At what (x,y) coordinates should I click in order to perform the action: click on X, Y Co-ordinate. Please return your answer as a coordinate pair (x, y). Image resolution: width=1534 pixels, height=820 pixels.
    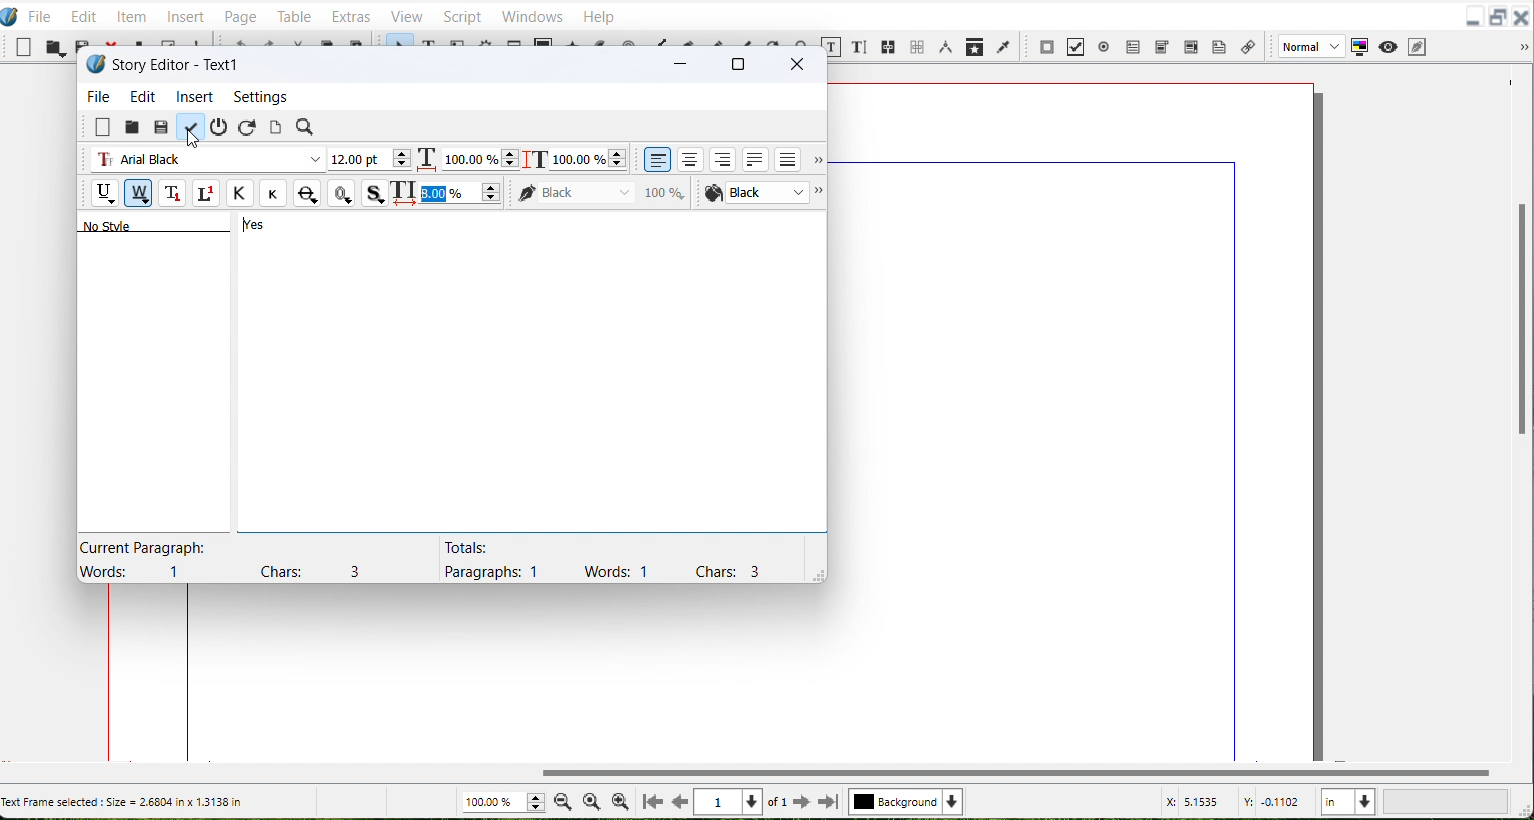
    Looking at the image, I should click on (1236, 802).